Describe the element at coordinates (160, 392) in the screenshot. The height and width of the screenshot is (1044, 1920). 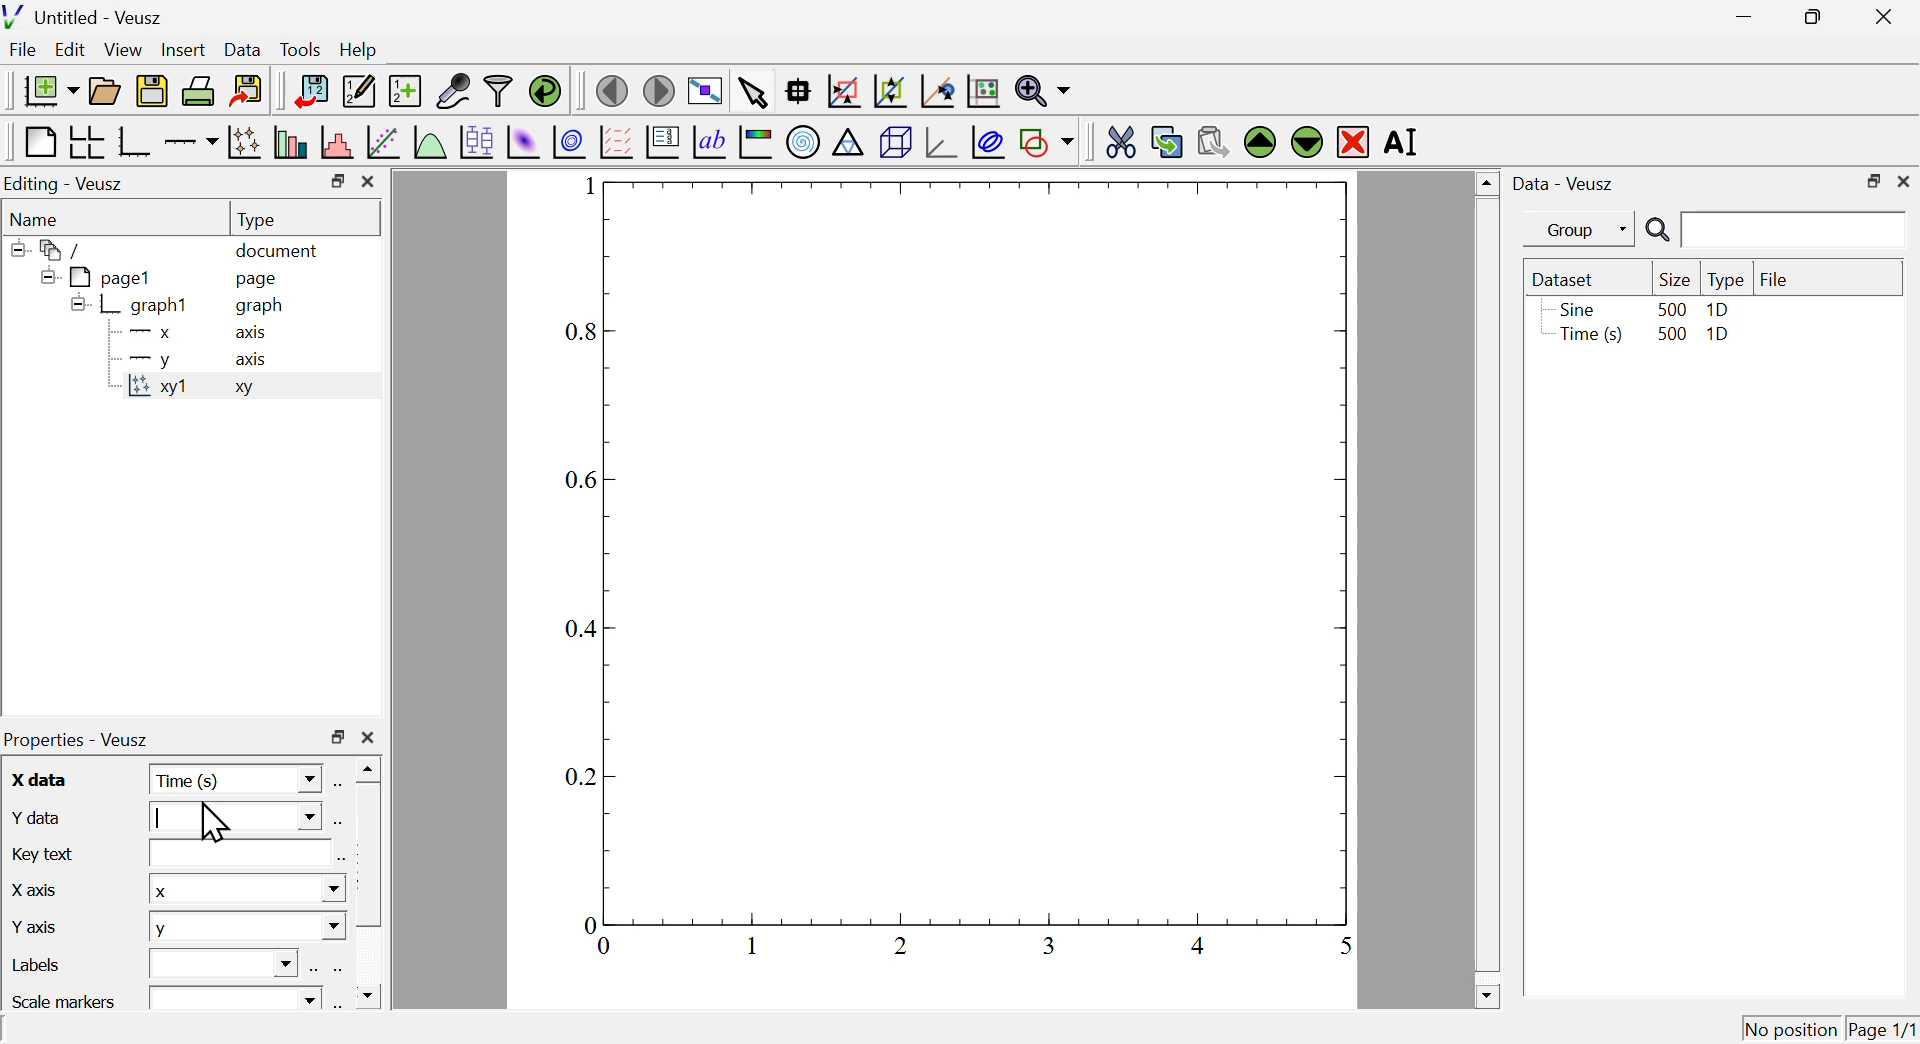
I see `xy1` at that location.